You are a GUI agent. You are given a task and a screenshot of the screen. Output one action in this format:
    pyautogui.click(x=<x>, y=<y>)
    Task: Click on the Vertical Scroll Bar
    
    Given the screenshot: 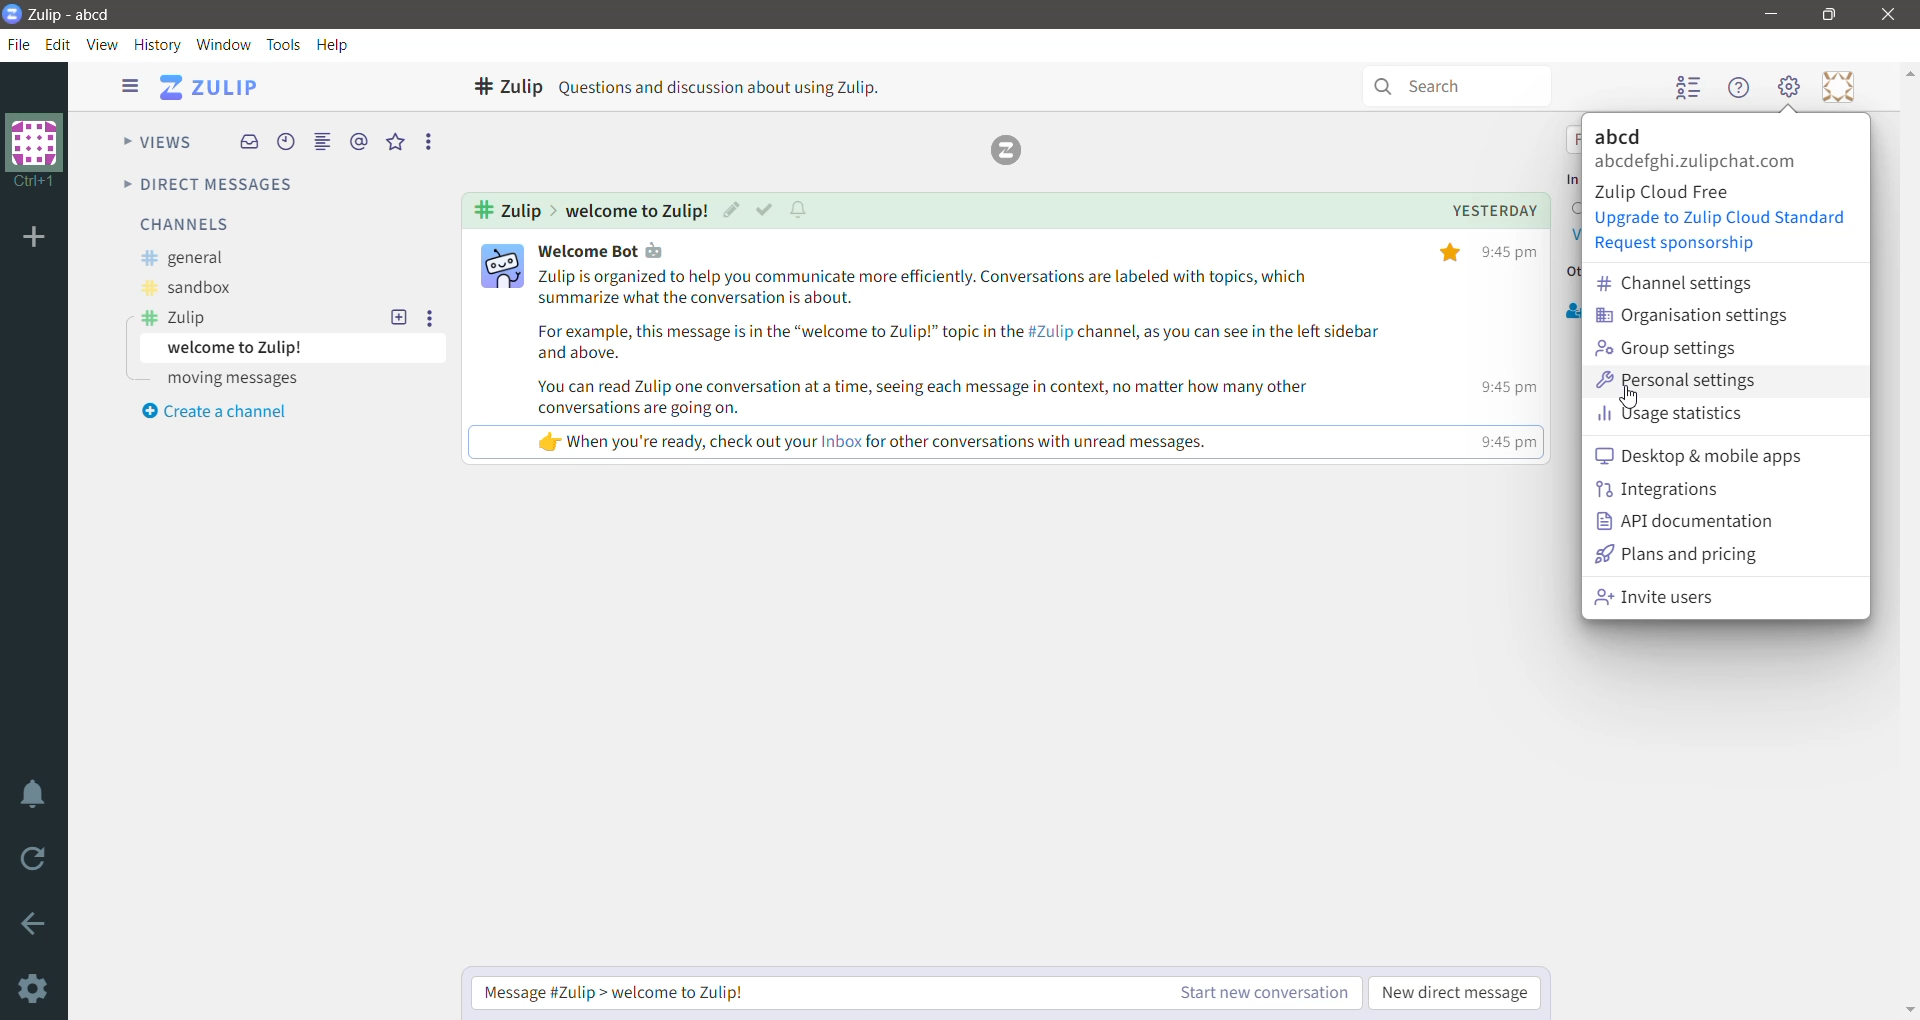 What is the action you would take?
    pyautogui.click(x=1908, y=541)
    